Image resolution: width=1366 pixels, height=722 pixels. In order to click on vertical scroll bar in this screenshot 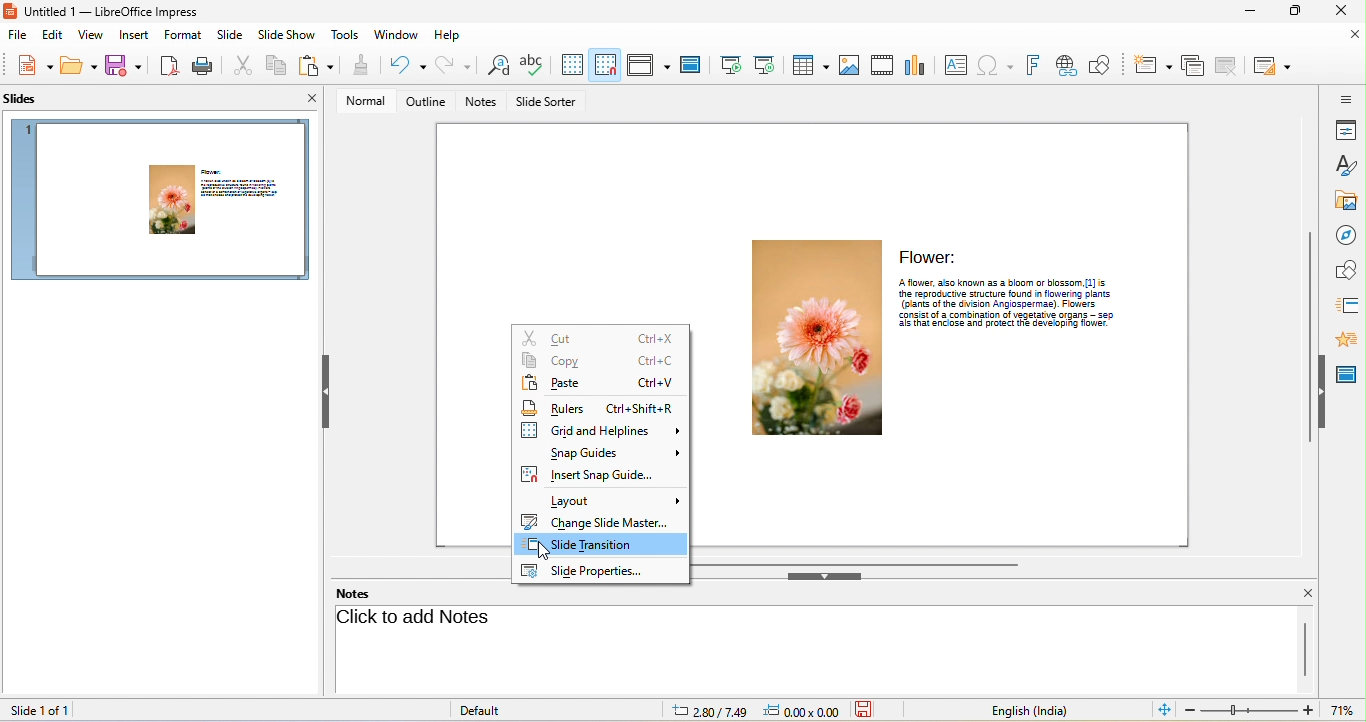, I will do `click(1306, 650)`.